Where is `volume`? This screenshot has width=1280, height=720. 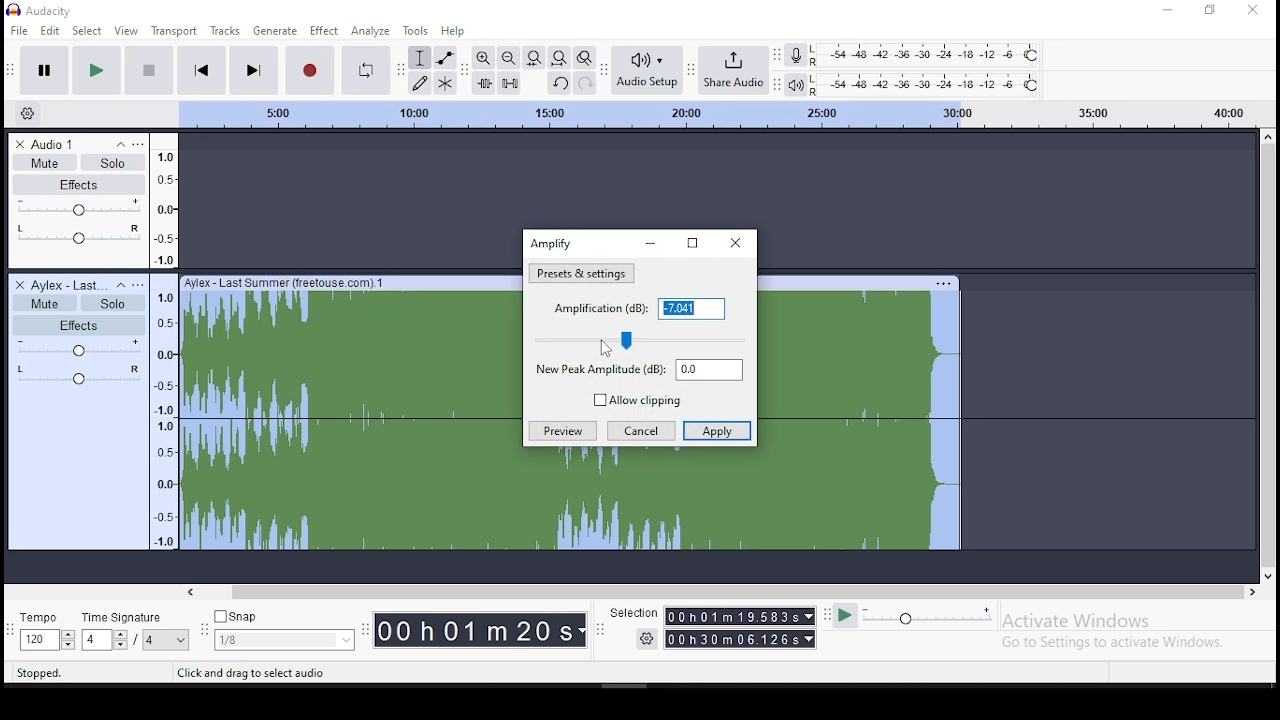 volume is located at coordinates (77, 208).